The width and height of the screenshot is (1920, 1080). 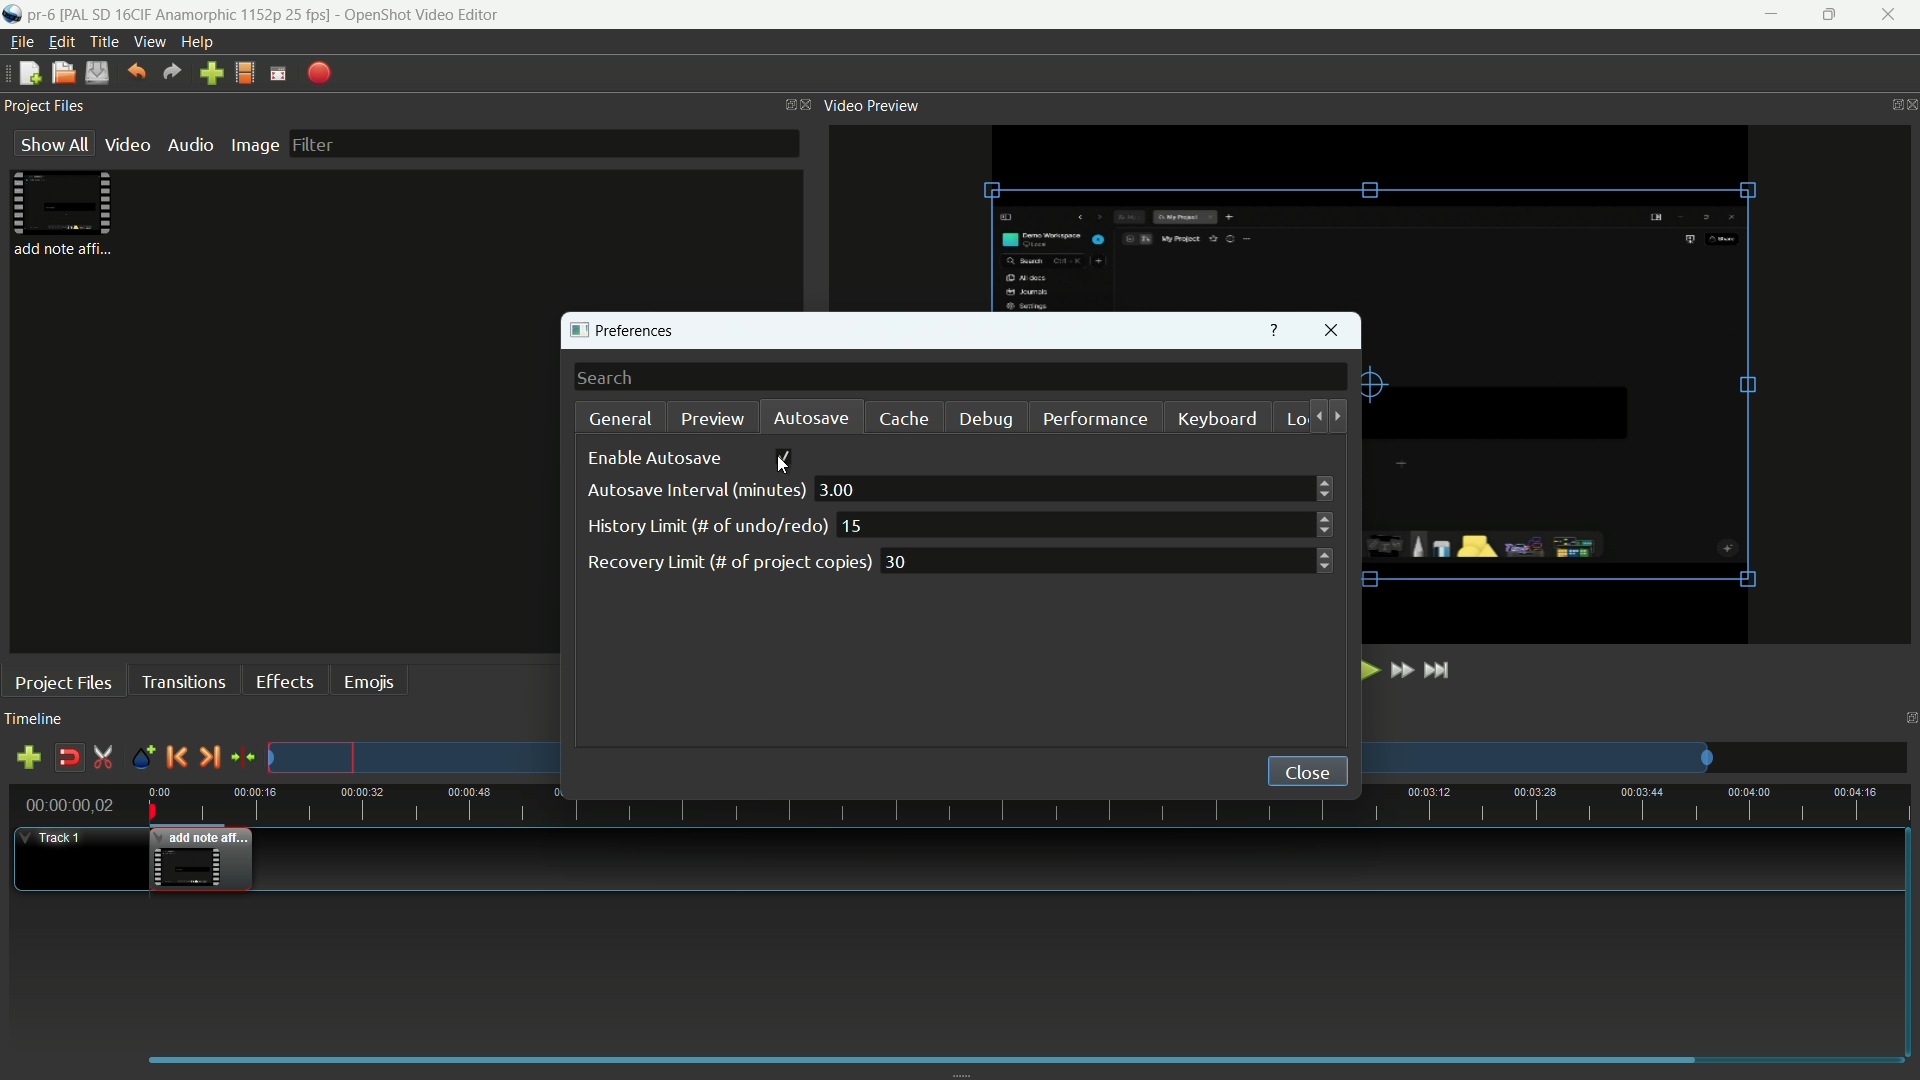 I want to click on show all, so click(x=52, y=142).